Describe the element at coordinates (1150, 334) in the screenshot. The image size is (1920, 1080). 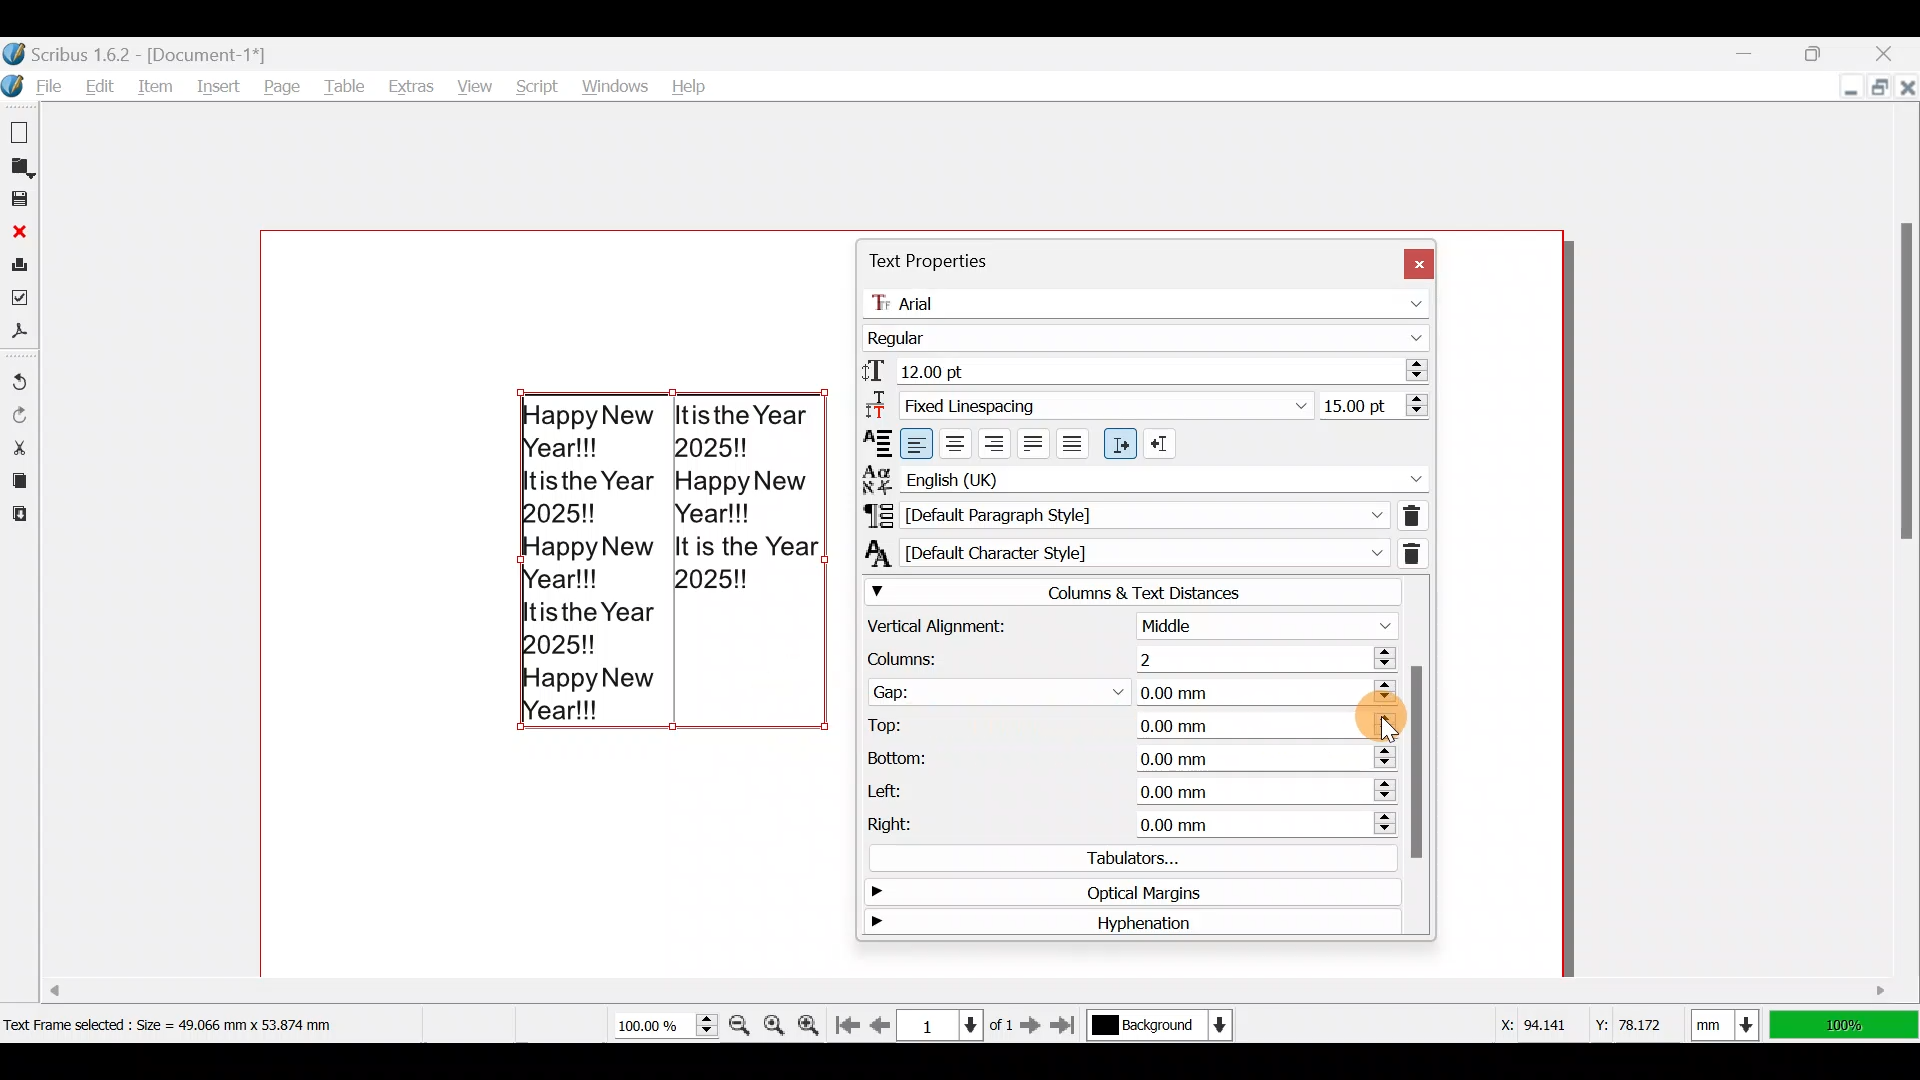
I see `Font style` at that location.